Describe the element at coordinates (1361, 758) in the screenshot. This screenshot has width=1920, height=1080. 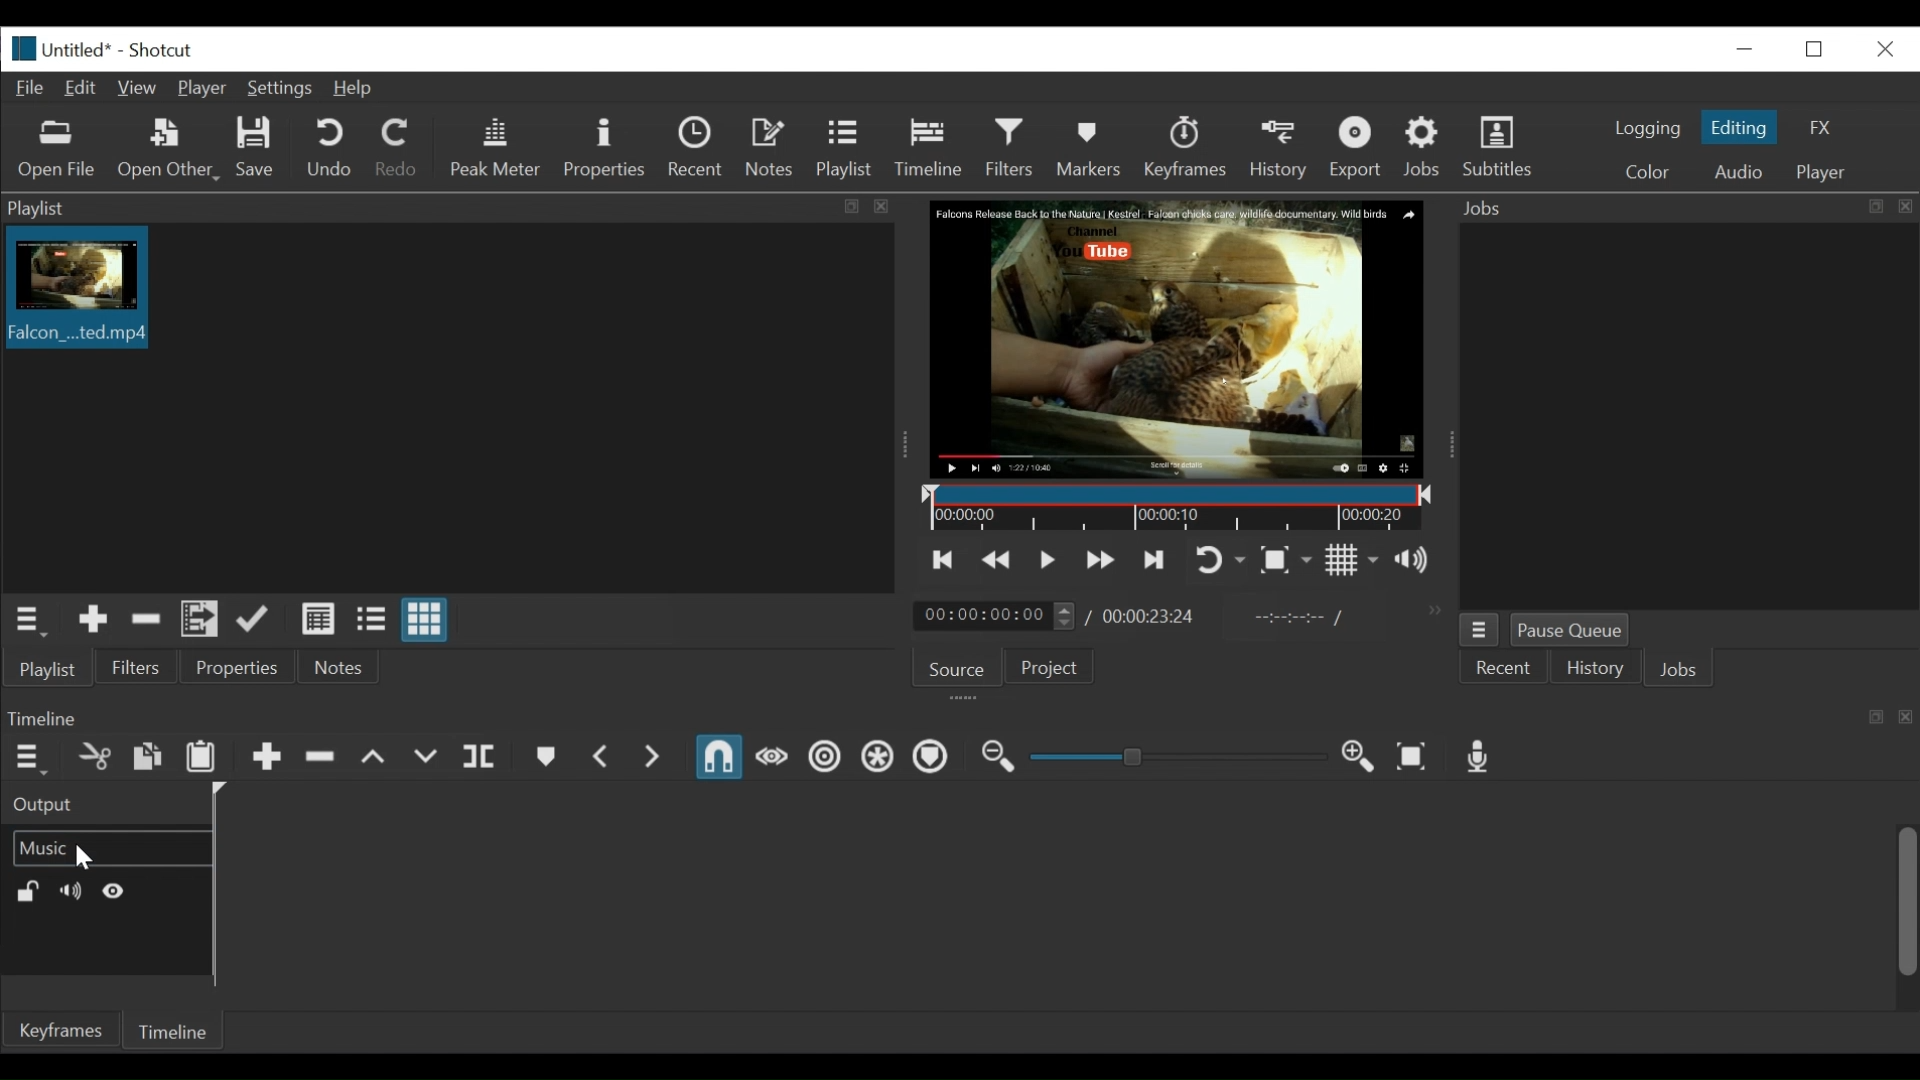
I see `Zoom Timeline in` at that location.